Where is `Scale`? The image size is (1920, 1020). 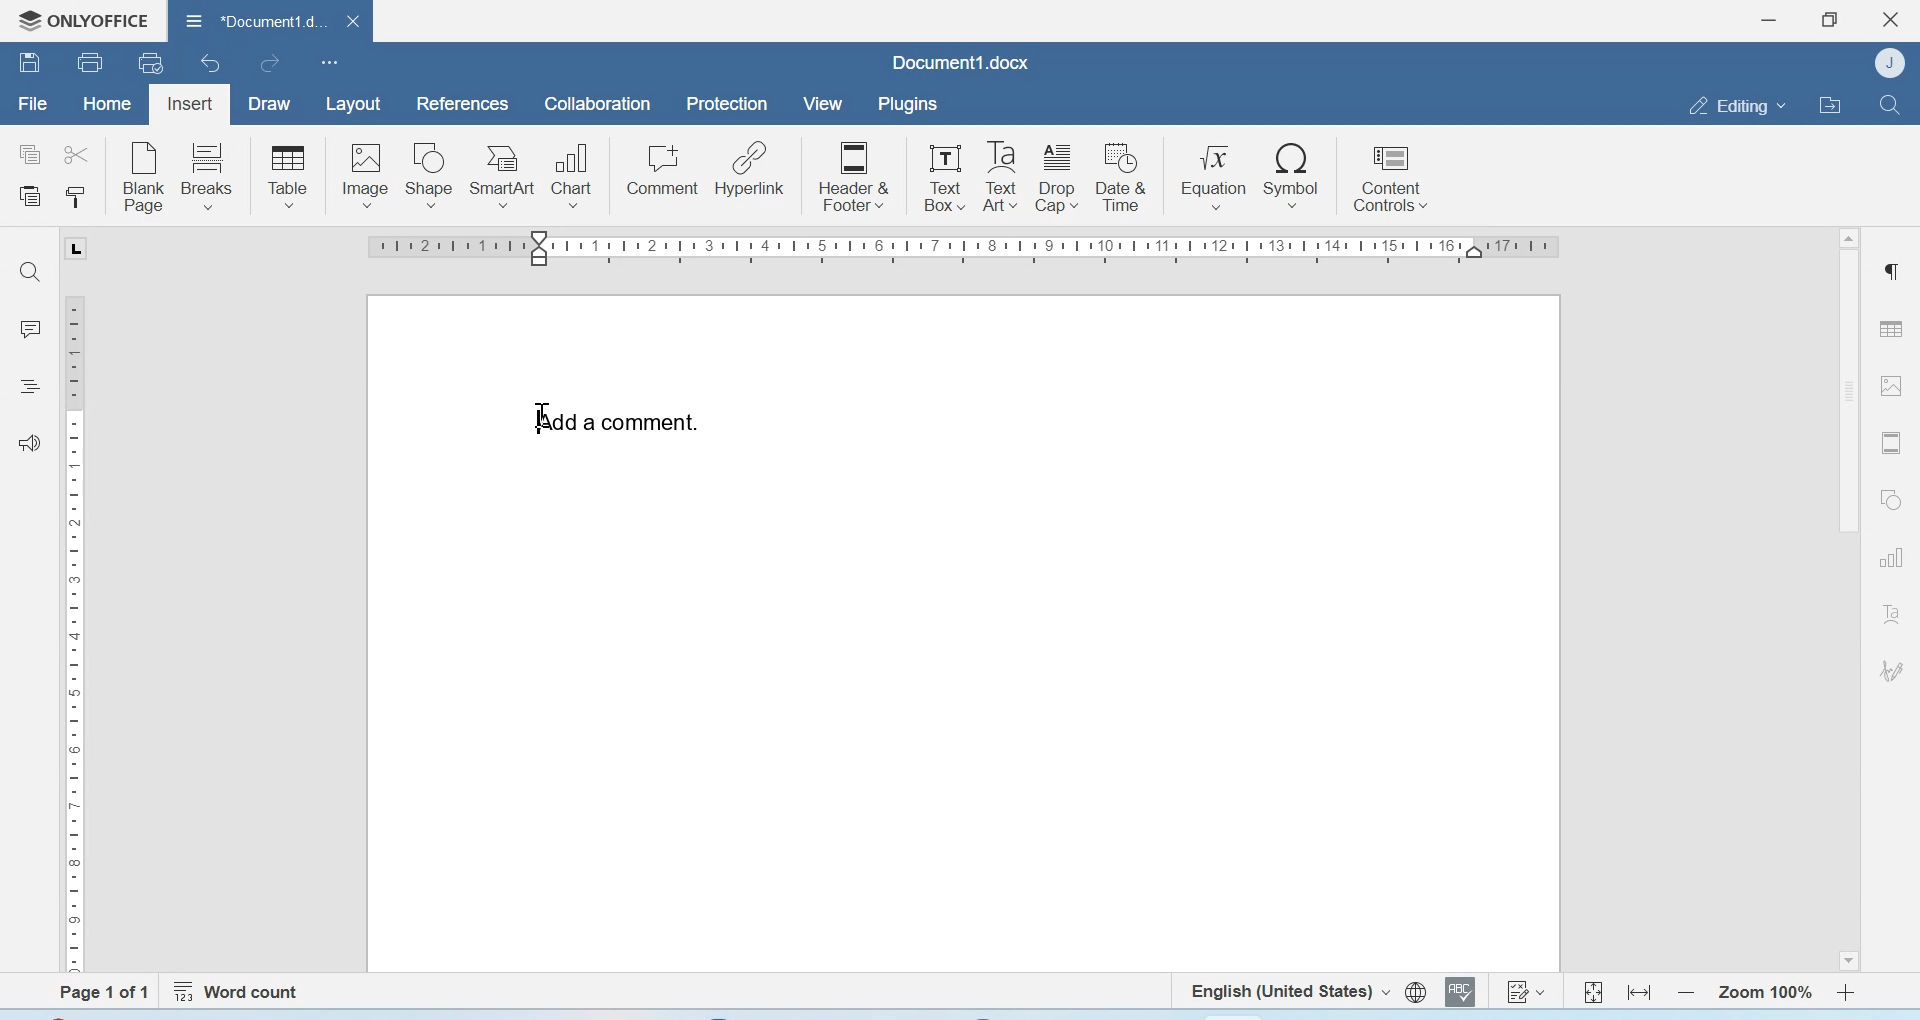 Scale is located at coordinates (78, 630).